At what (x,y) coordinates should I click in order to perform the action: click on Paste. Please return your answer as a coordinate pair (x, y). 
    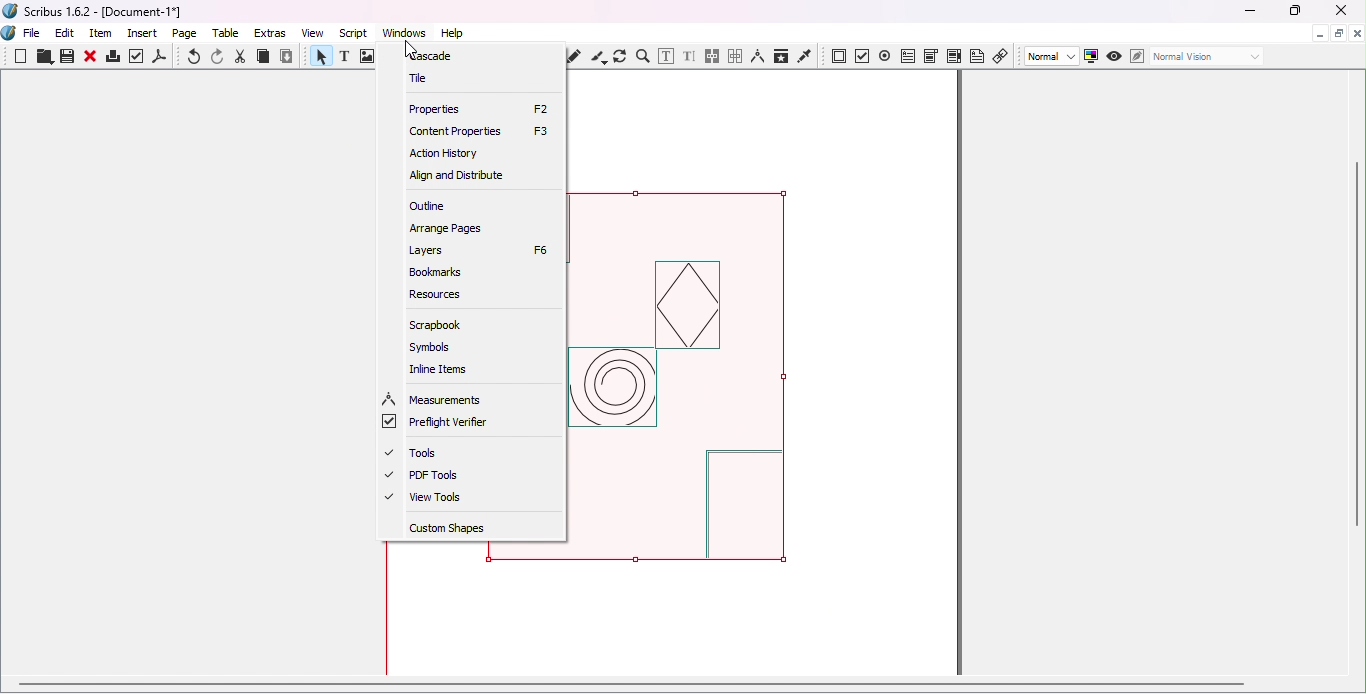
    Looking at the image, I should click on (287, 57).